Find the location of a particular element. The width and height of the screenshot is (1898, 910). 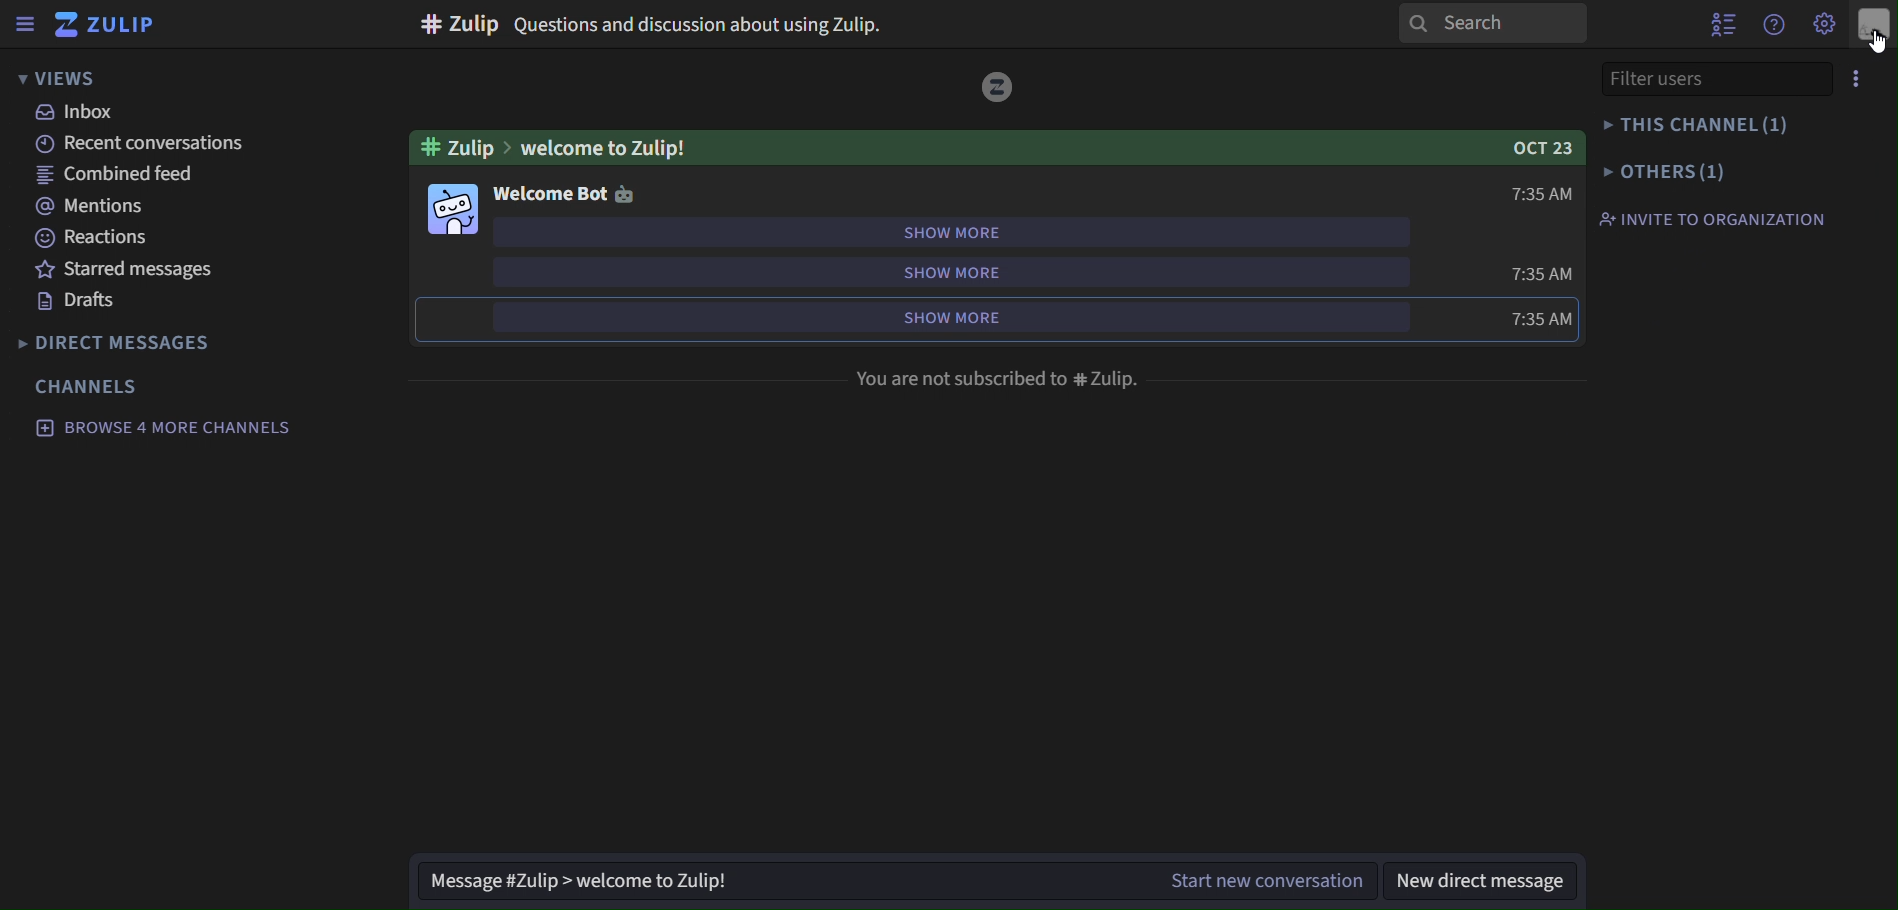

image is located at coordinates (998, 85).